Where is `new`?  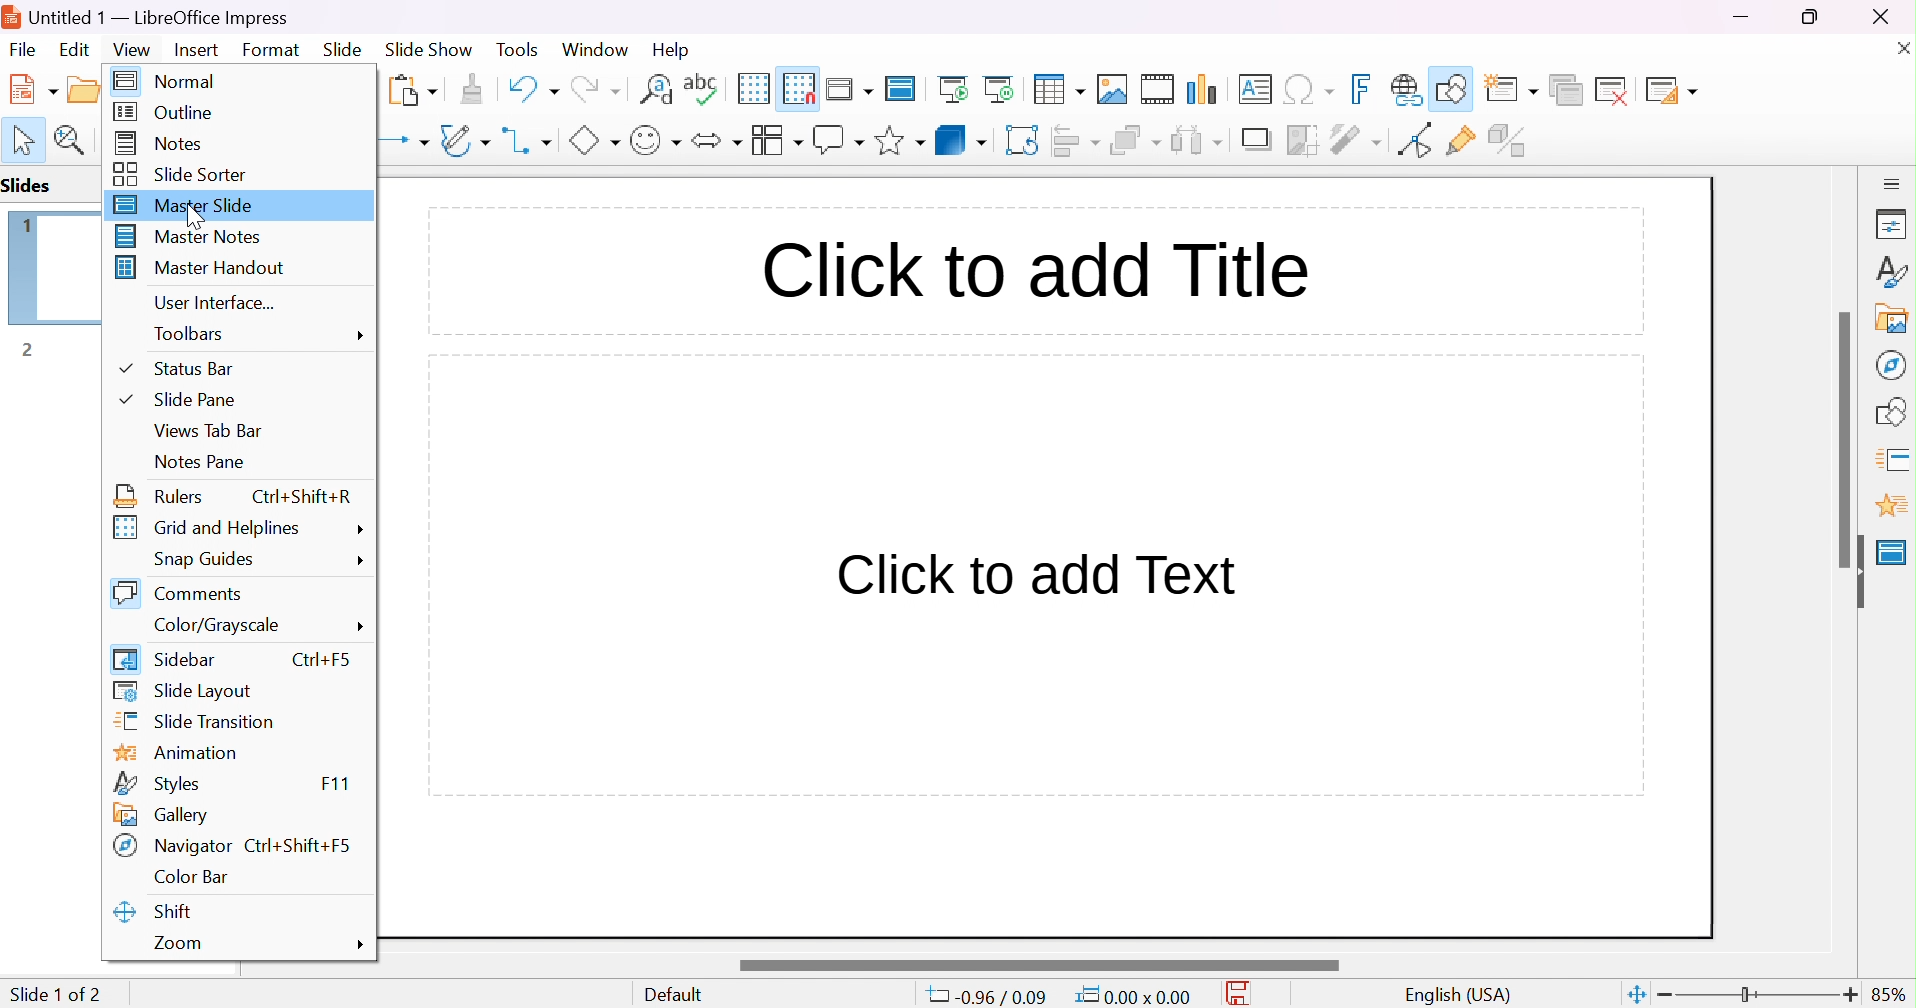 new is located at coordinates (35, 88).